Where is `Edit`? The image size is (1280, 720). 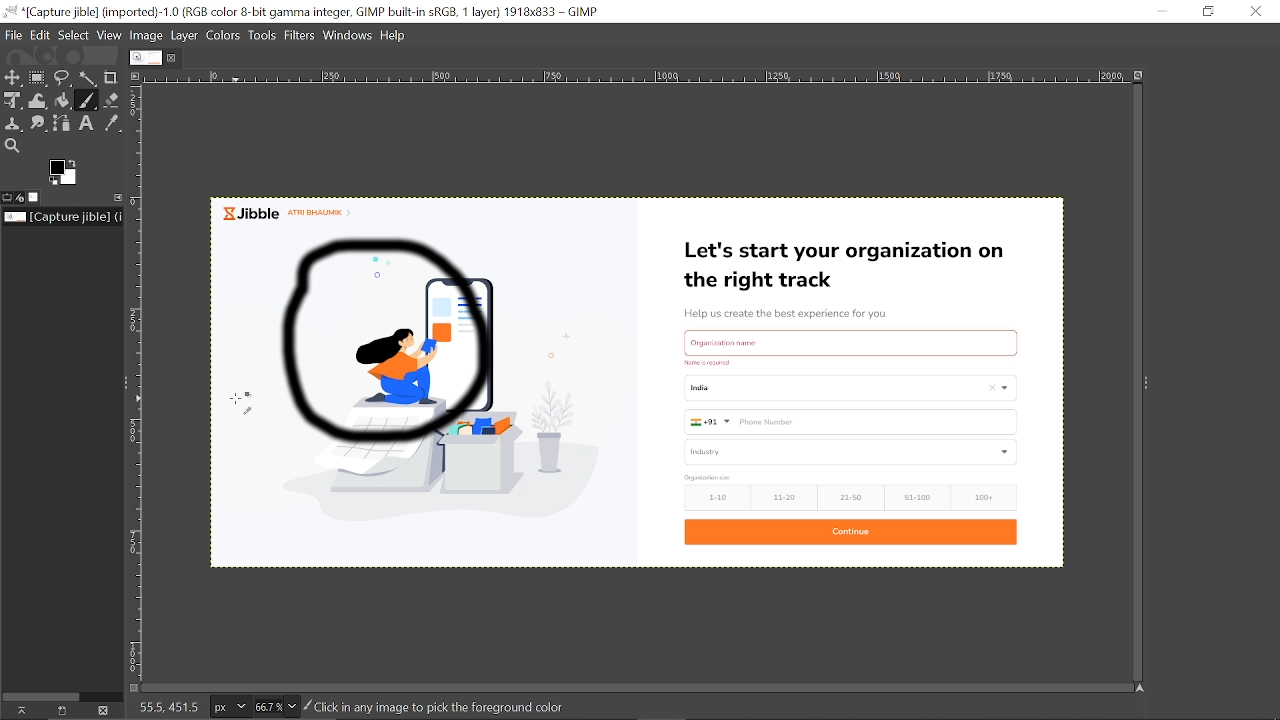
Edit is located at coordinates (42, 36).